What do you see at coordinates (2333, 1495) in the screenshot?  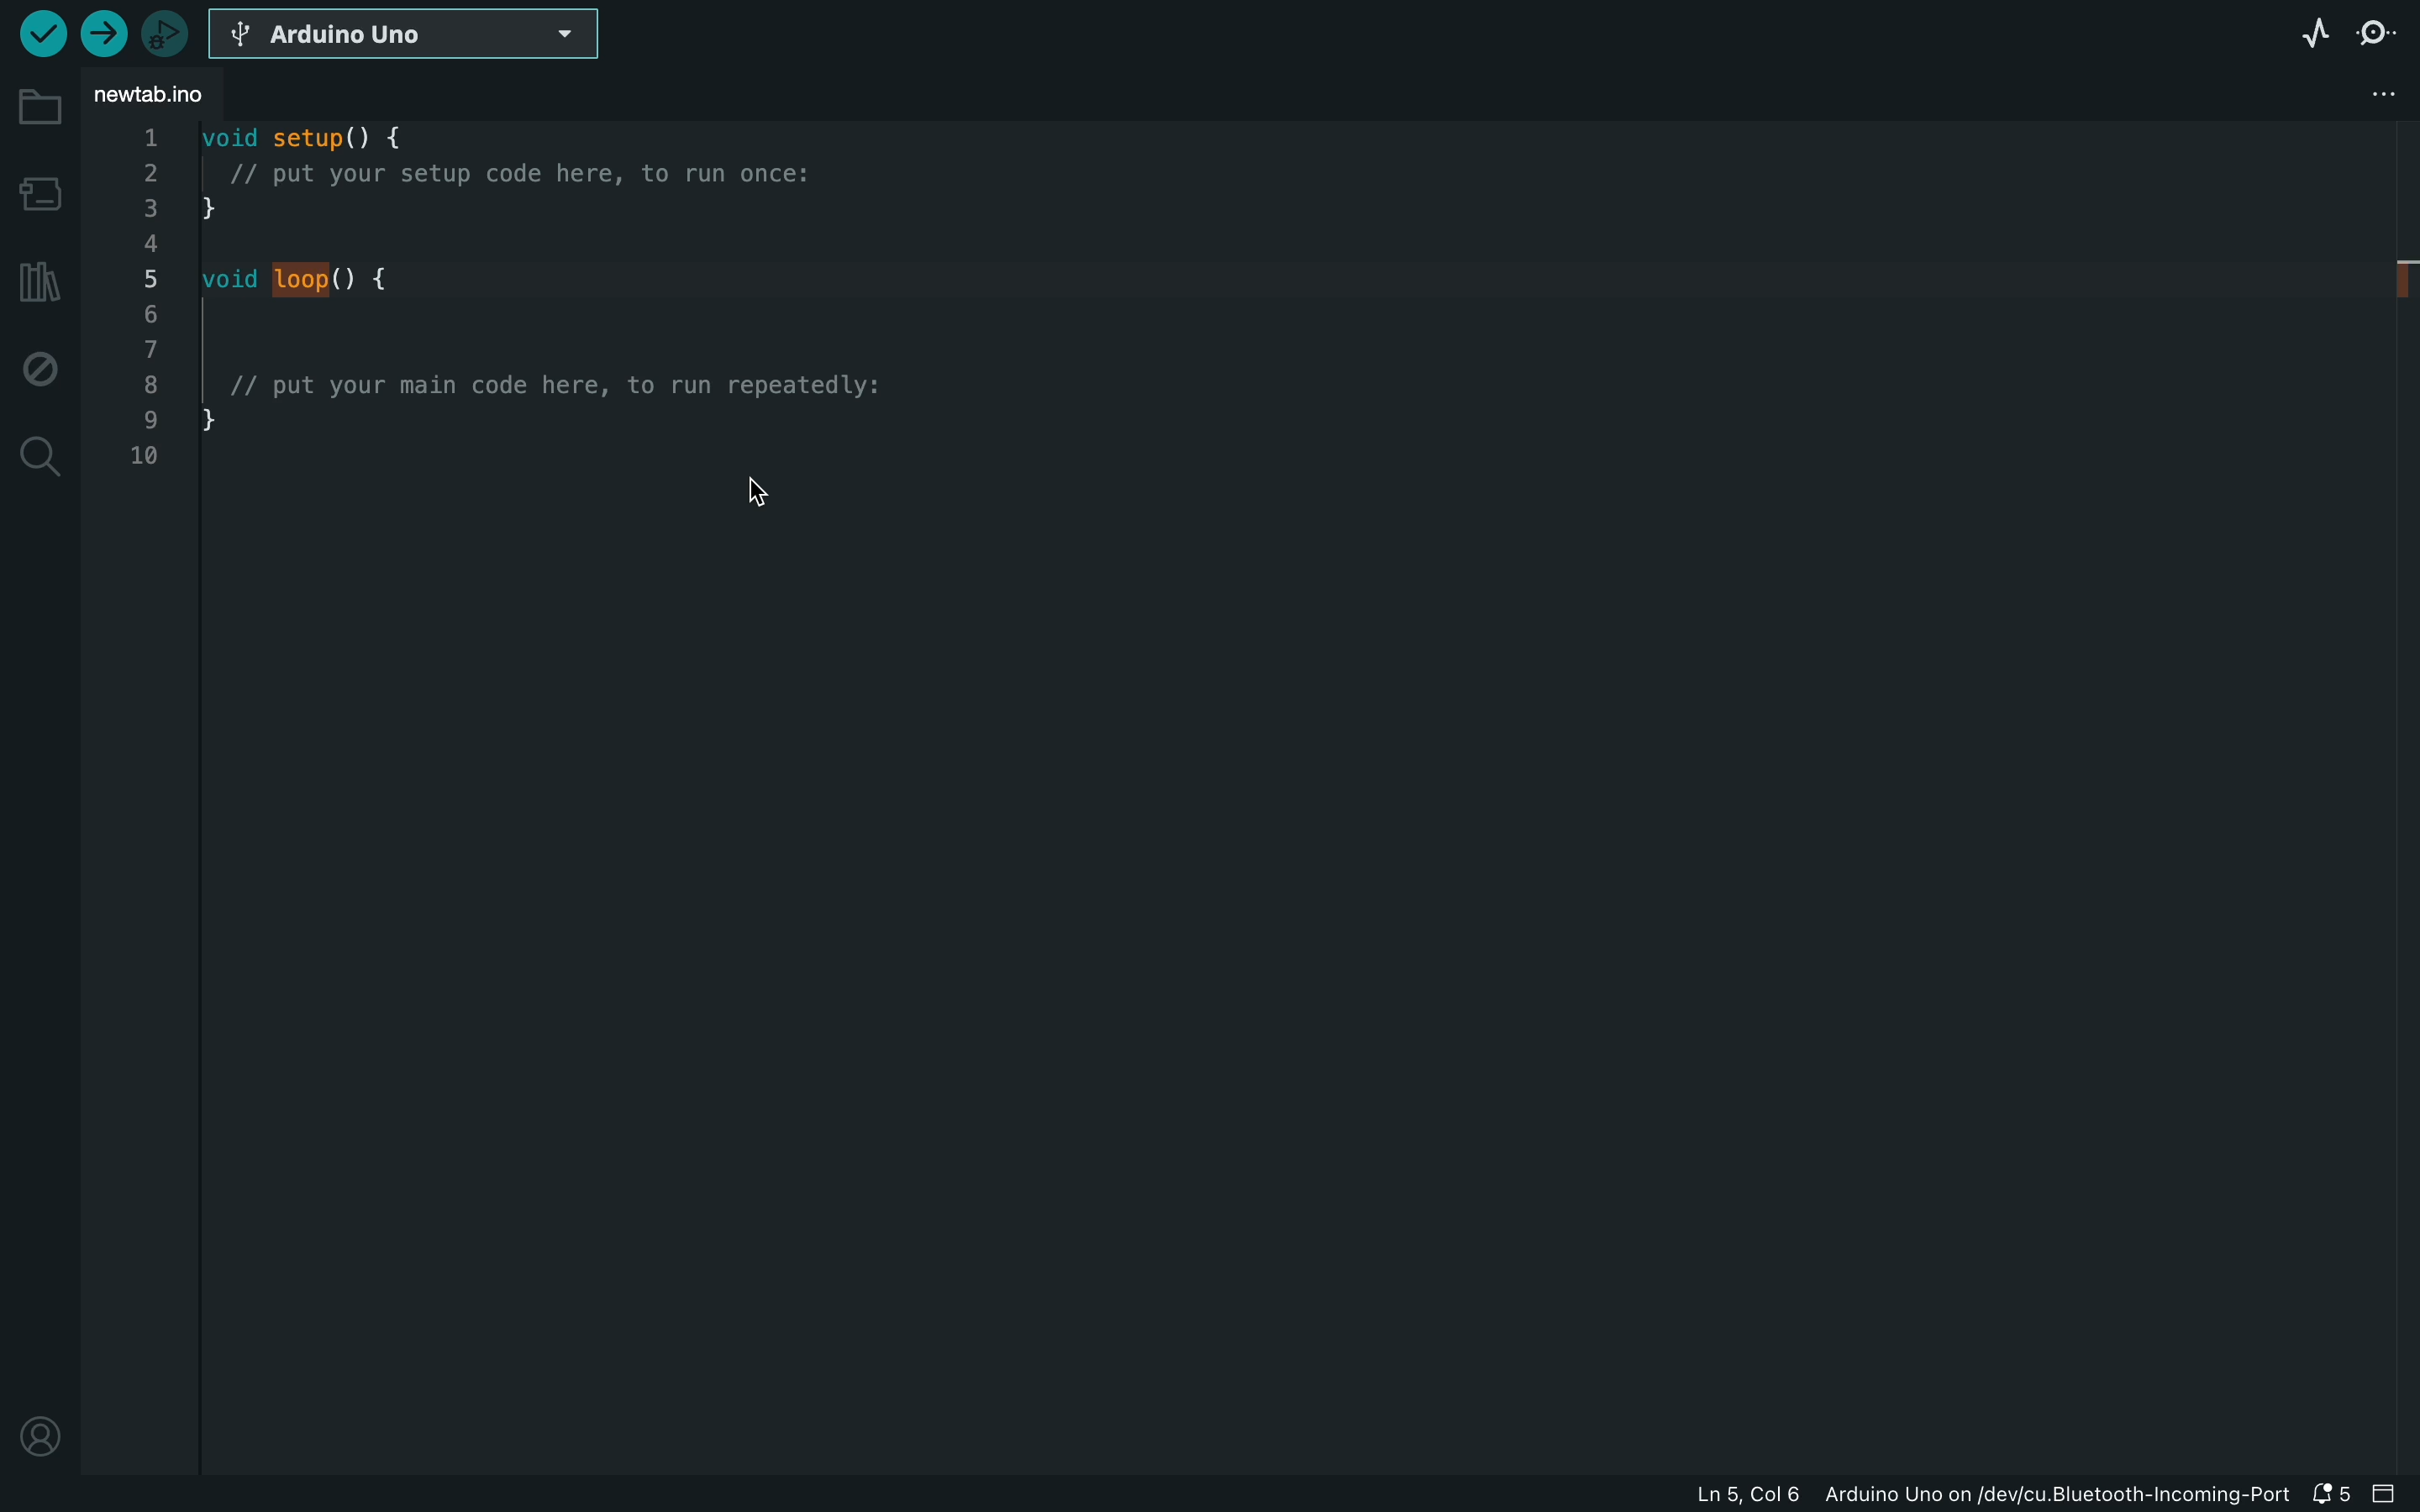 I see `notification` at bounding box center [2333, 1495].